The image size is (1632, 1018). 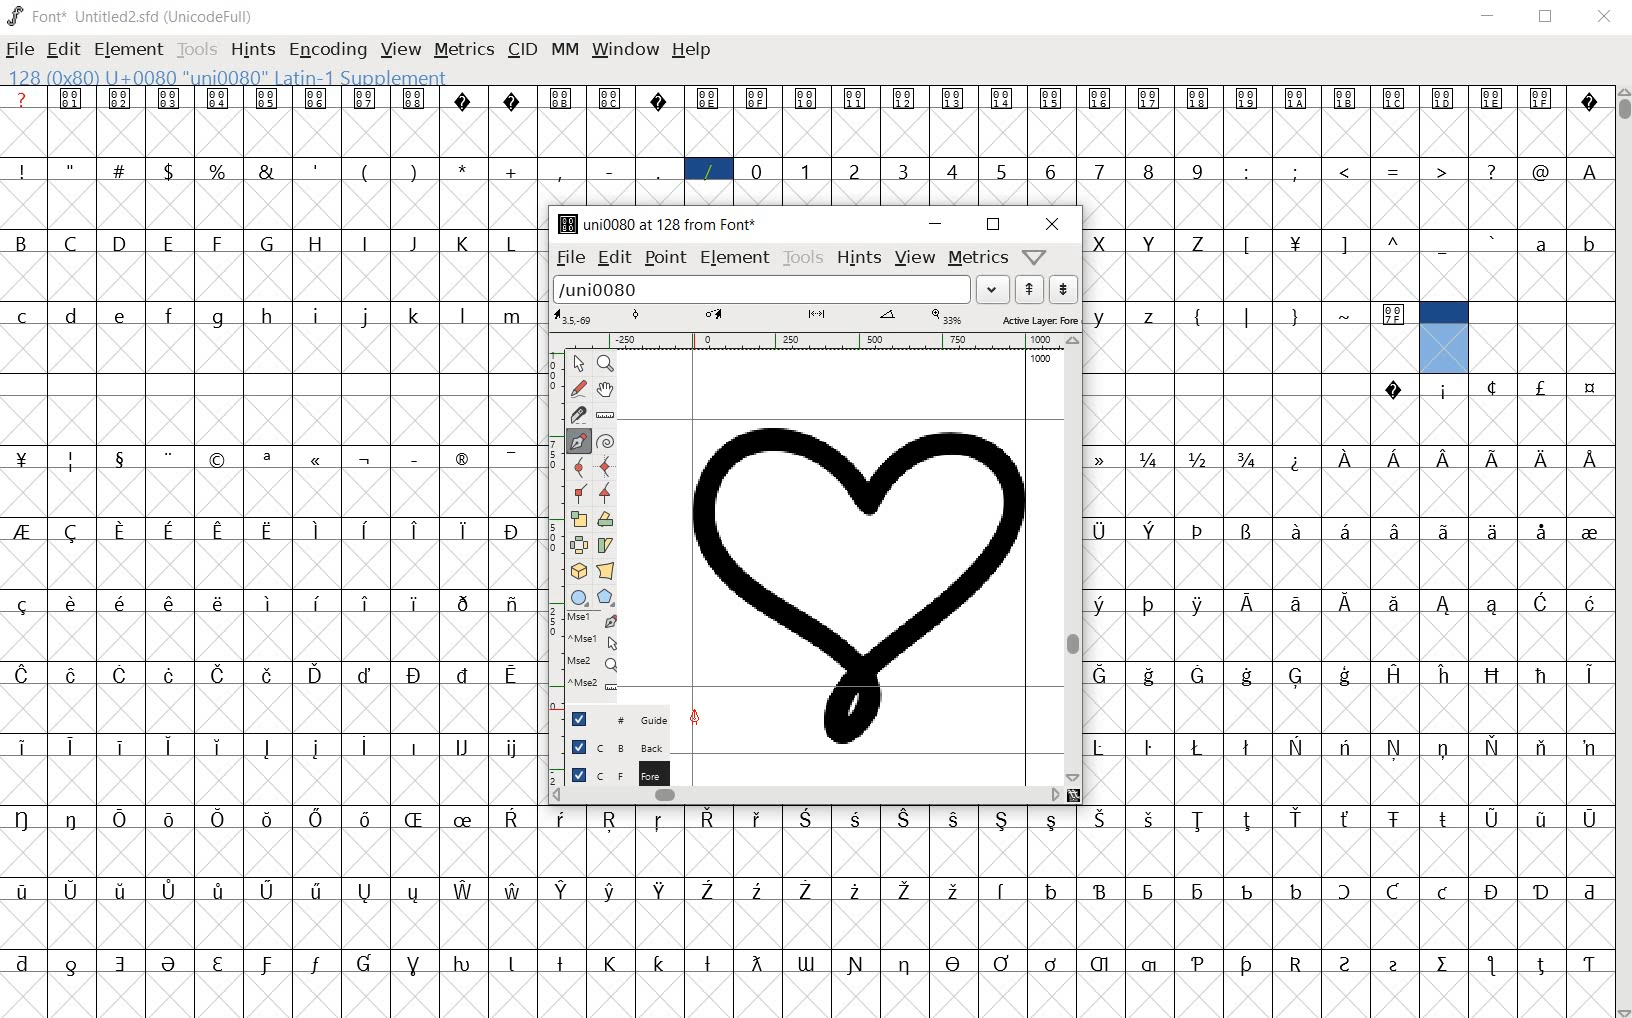 I want to click on glyph, so click(x=1345, y=171).